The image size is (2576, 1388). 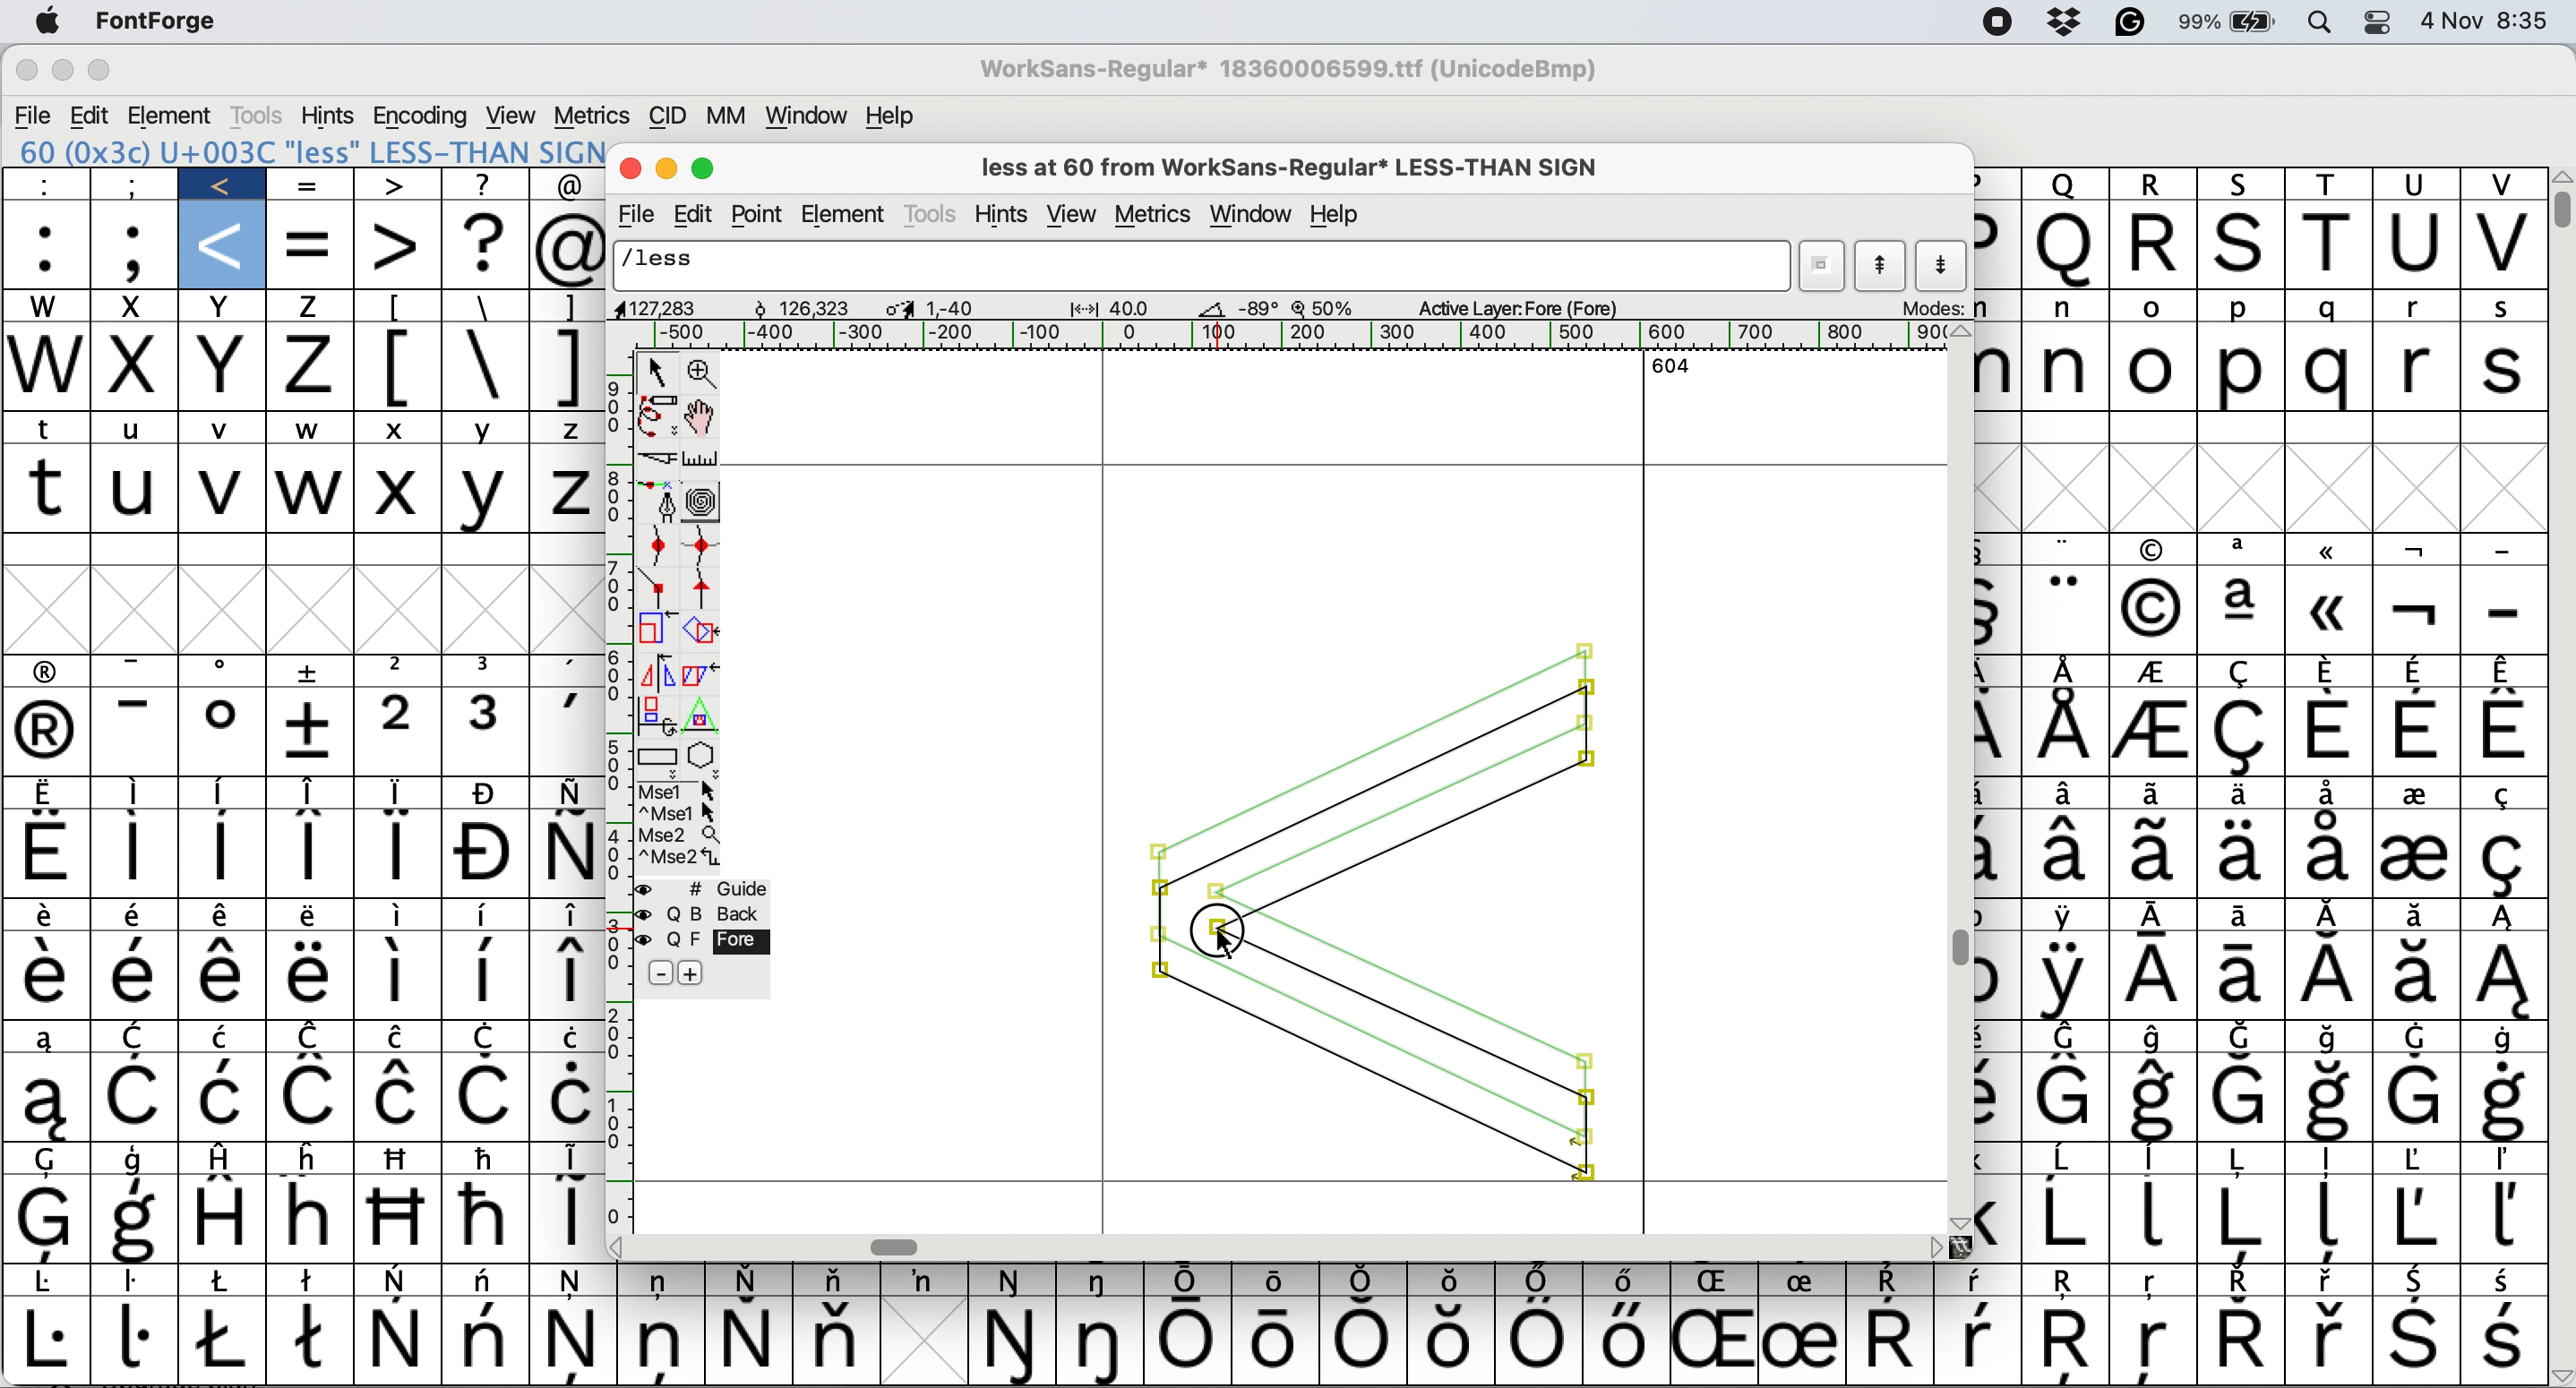 I want to click on ?, so click(x=485, y=243).